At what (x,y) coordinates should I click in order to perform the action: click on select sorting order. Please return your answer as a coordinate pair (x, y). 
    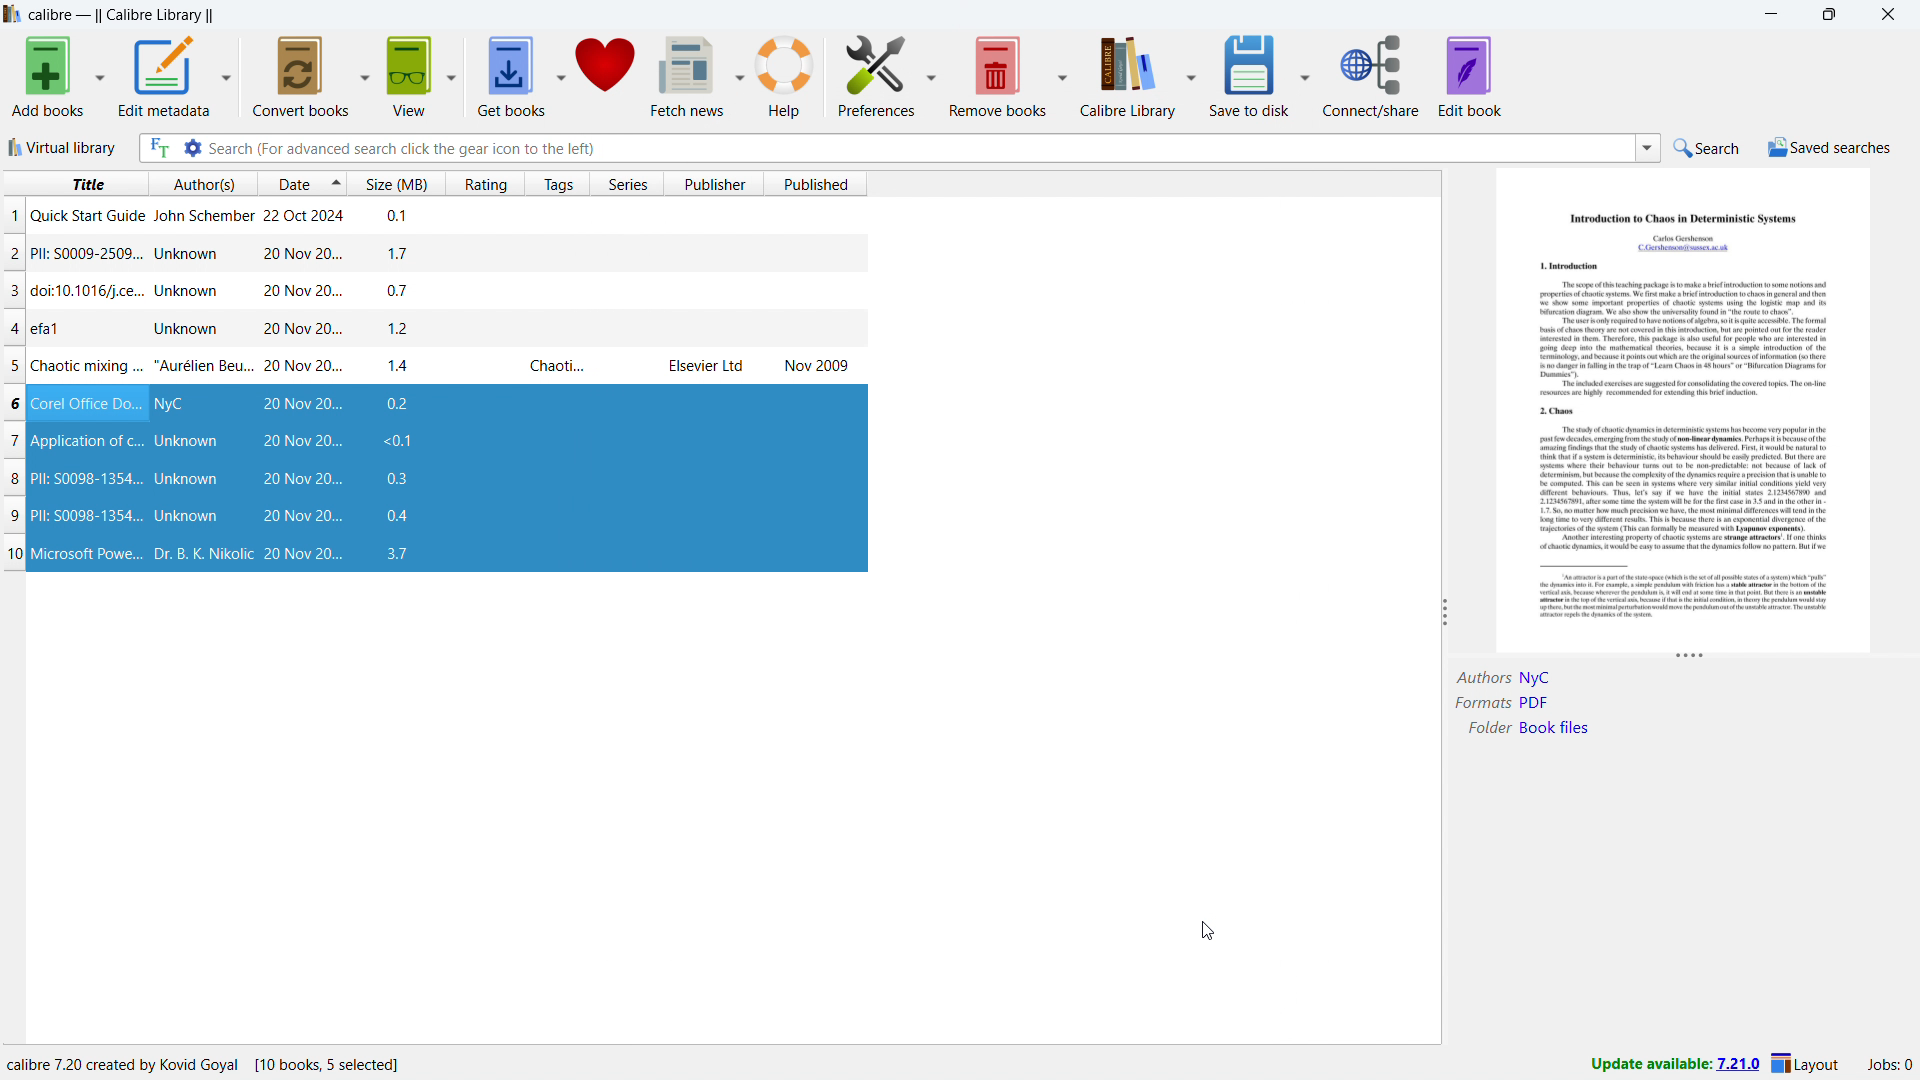
    Looking at the image, I should click on (331, 183).